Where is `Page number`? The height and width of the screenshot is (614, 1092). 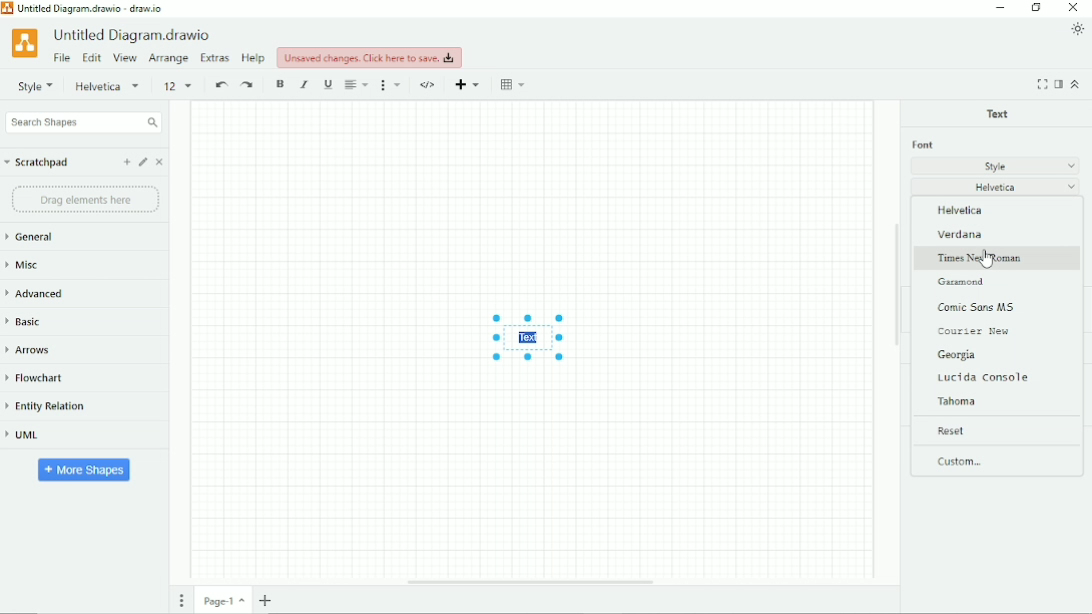 Page number is located at coordinates (222, 600).